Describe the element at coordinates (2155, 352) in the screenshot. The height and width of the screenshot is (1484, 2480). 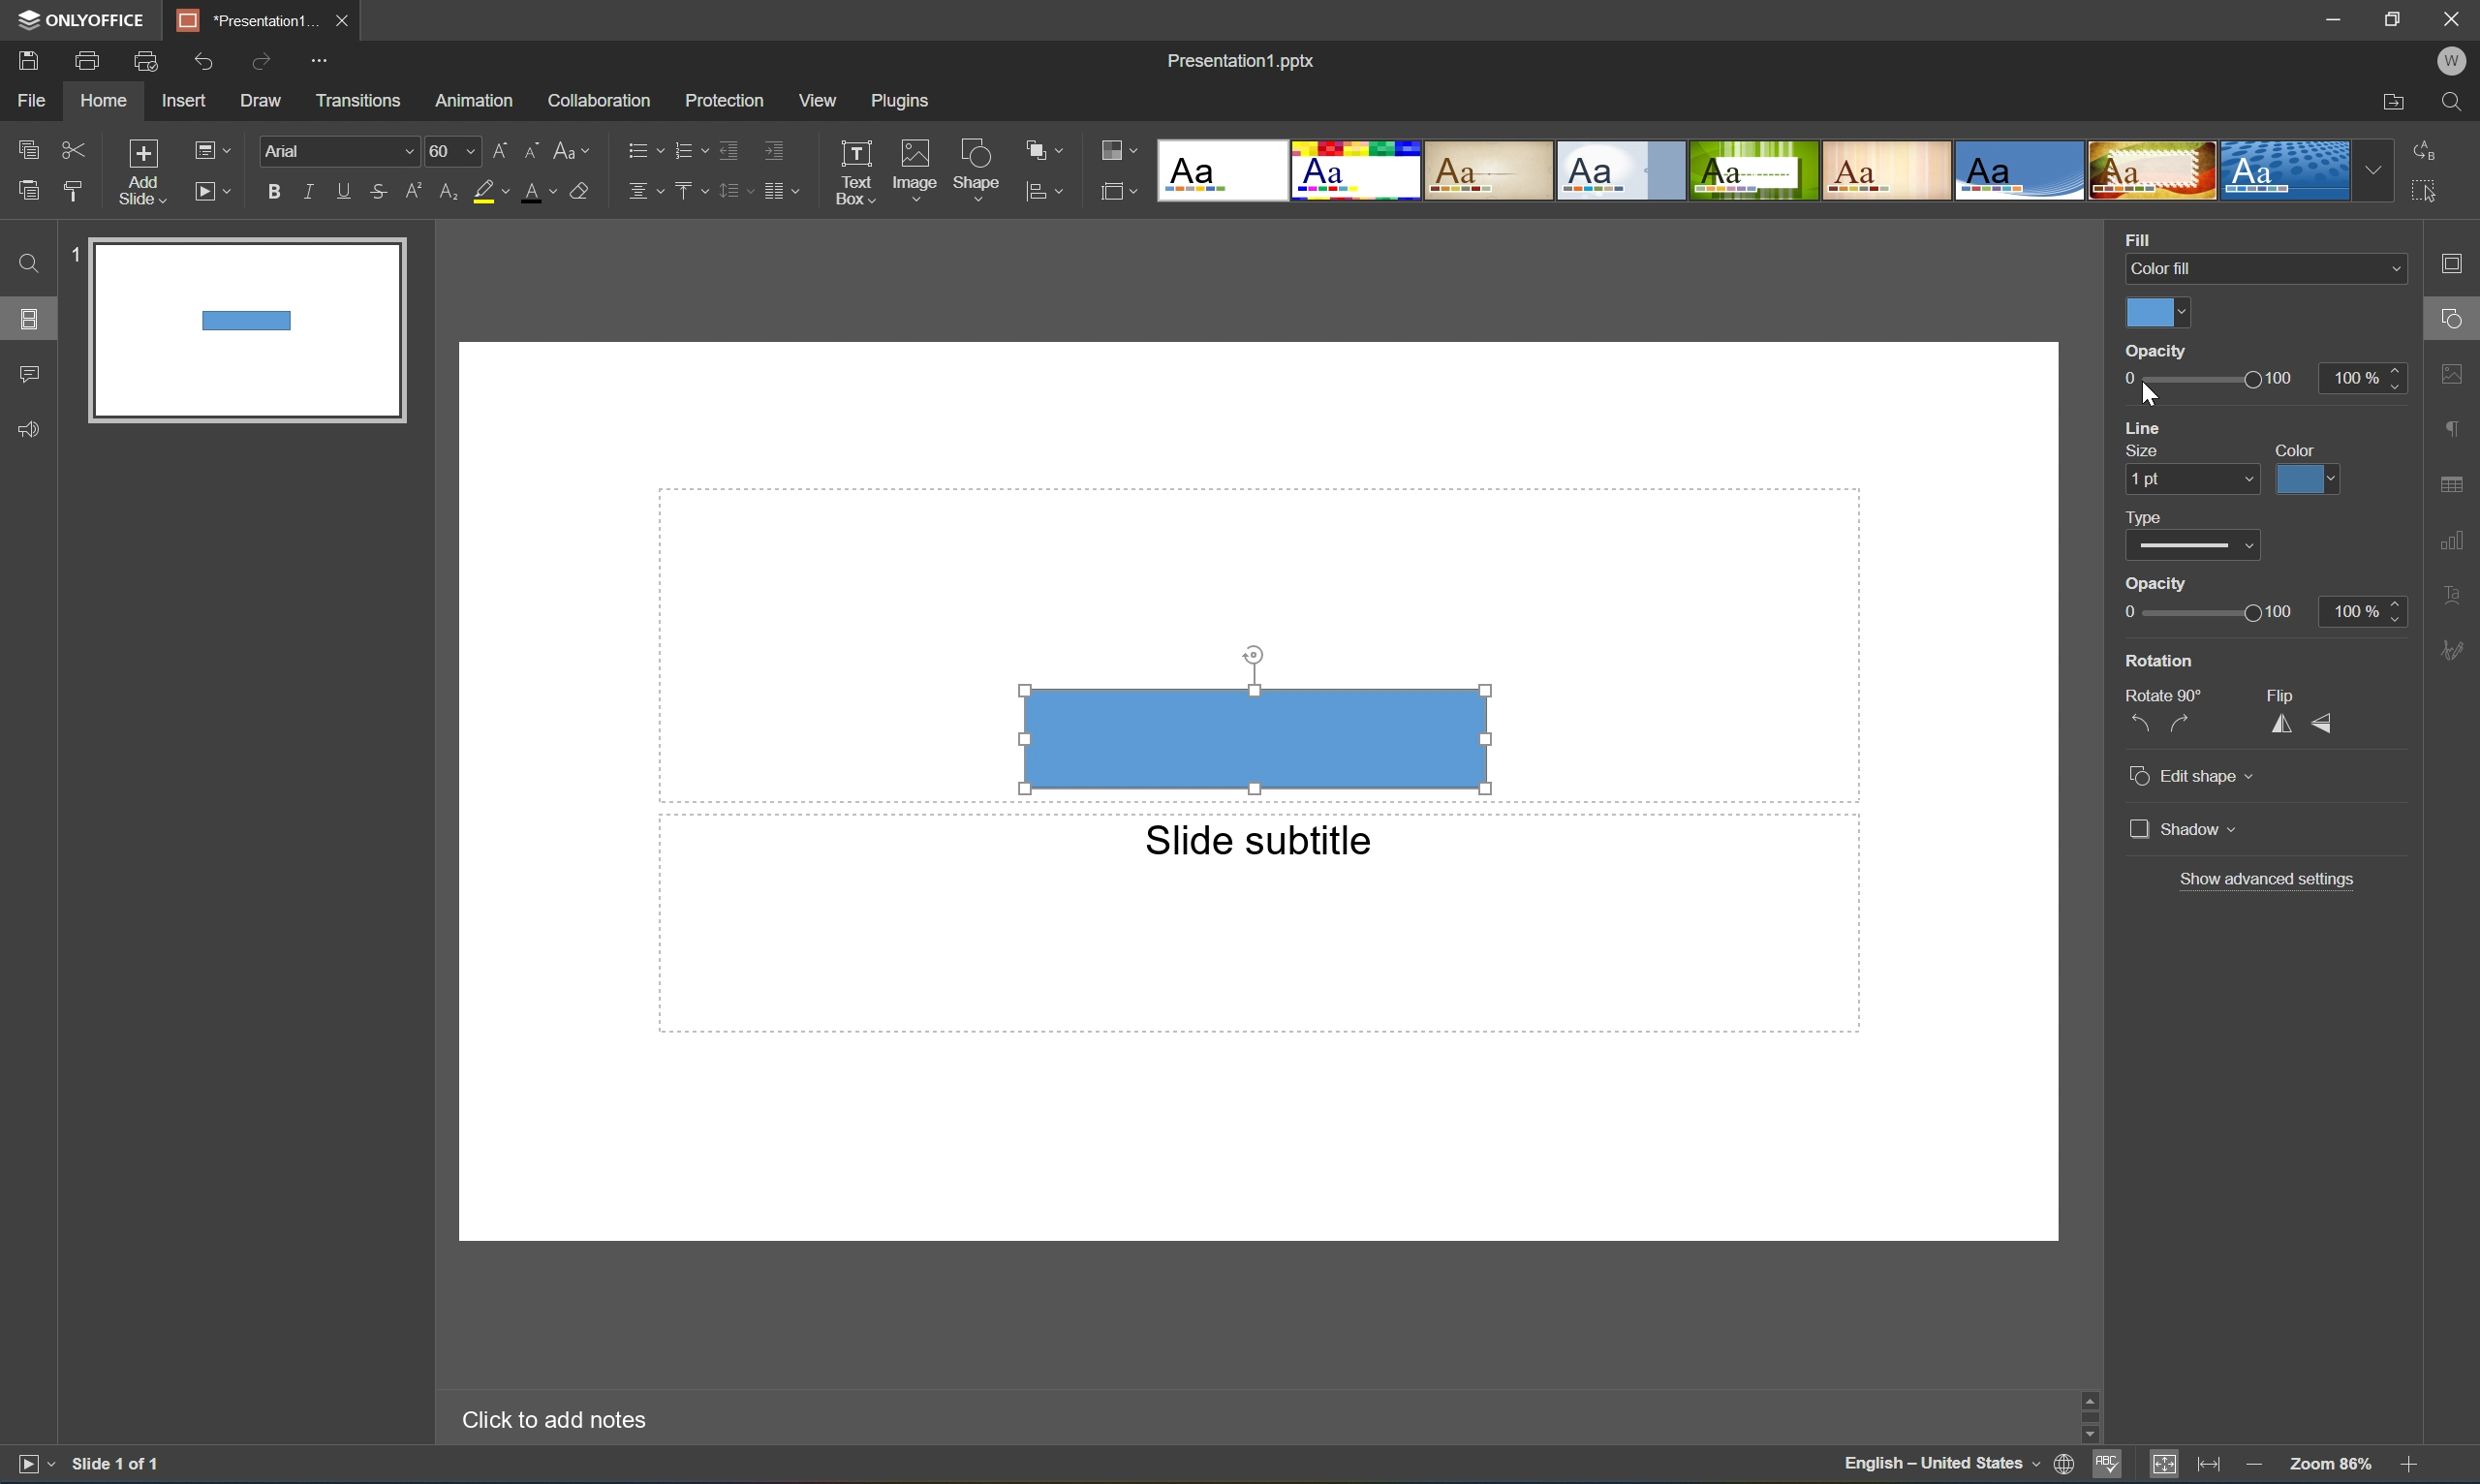
I see `0` at that location.